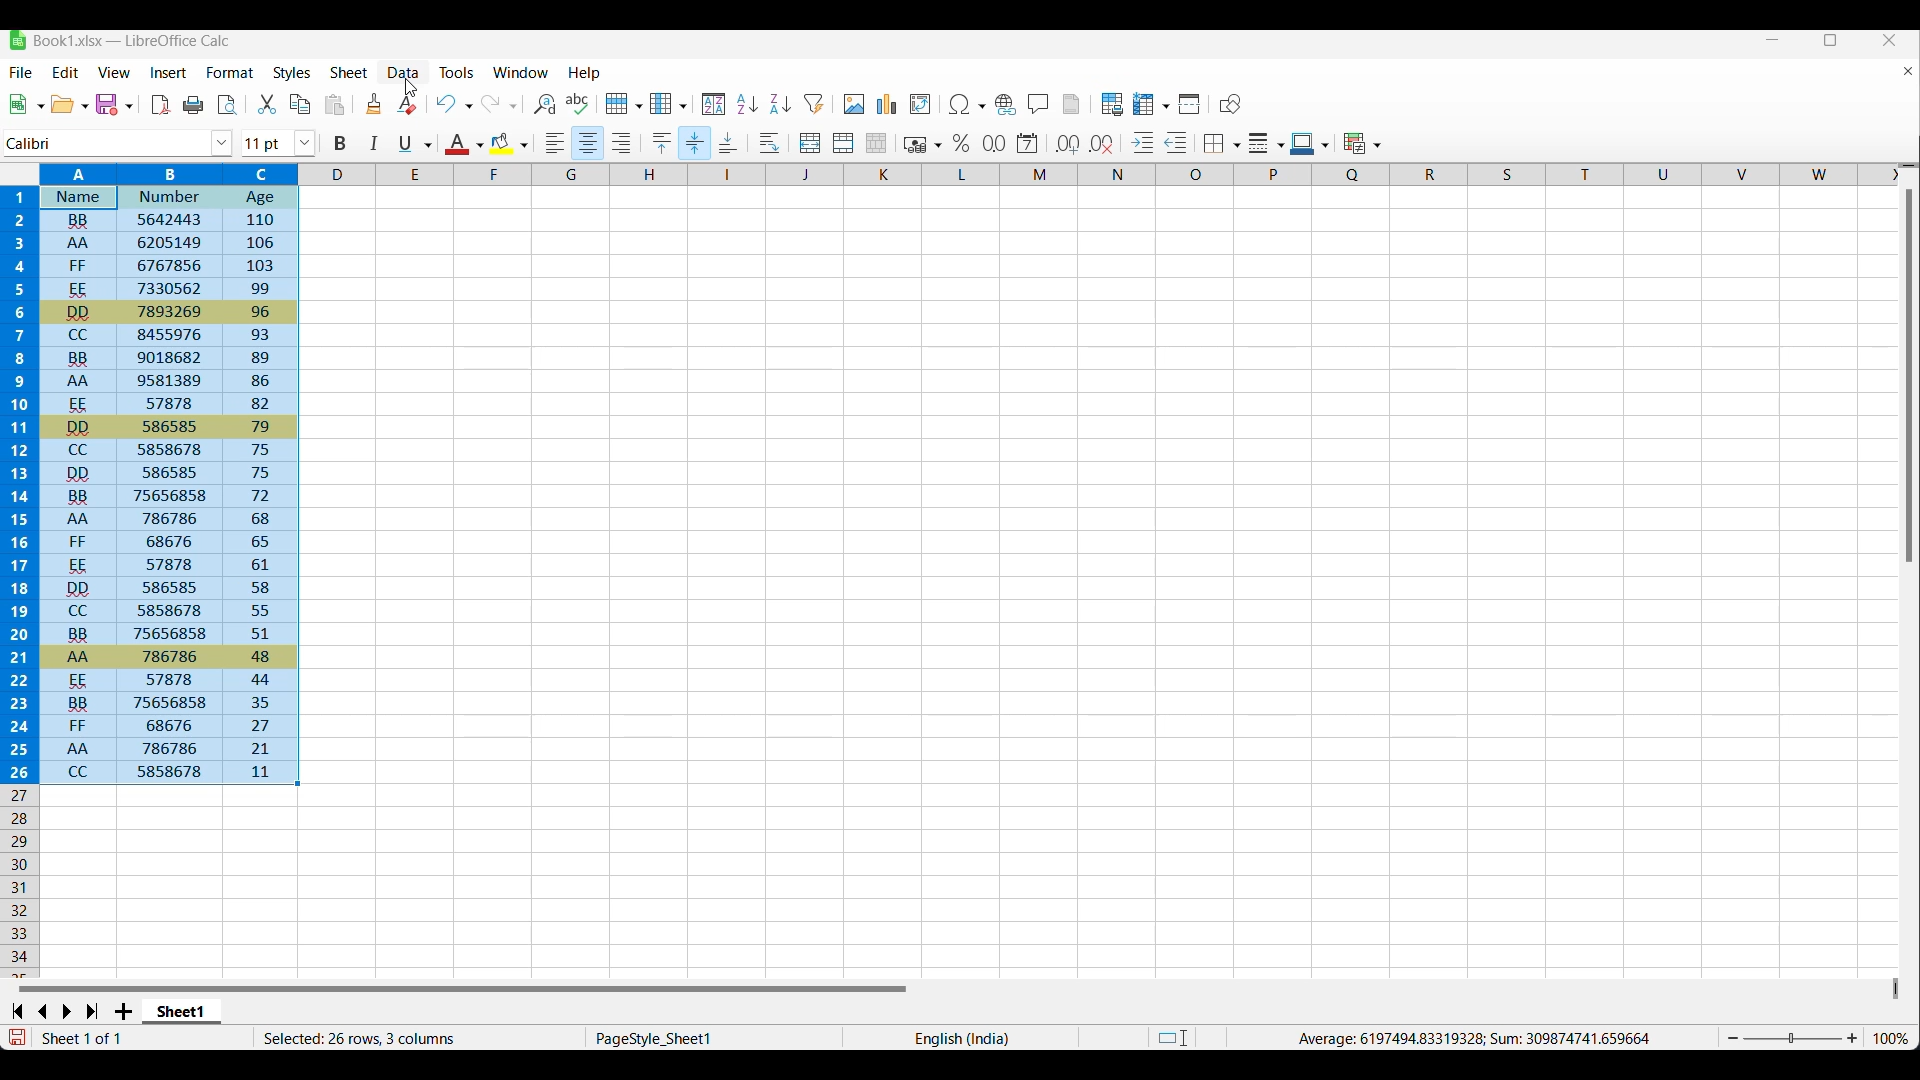  Describe the element at coordinates (521, 73) in the screenshot. I see `Window menu` at that location.